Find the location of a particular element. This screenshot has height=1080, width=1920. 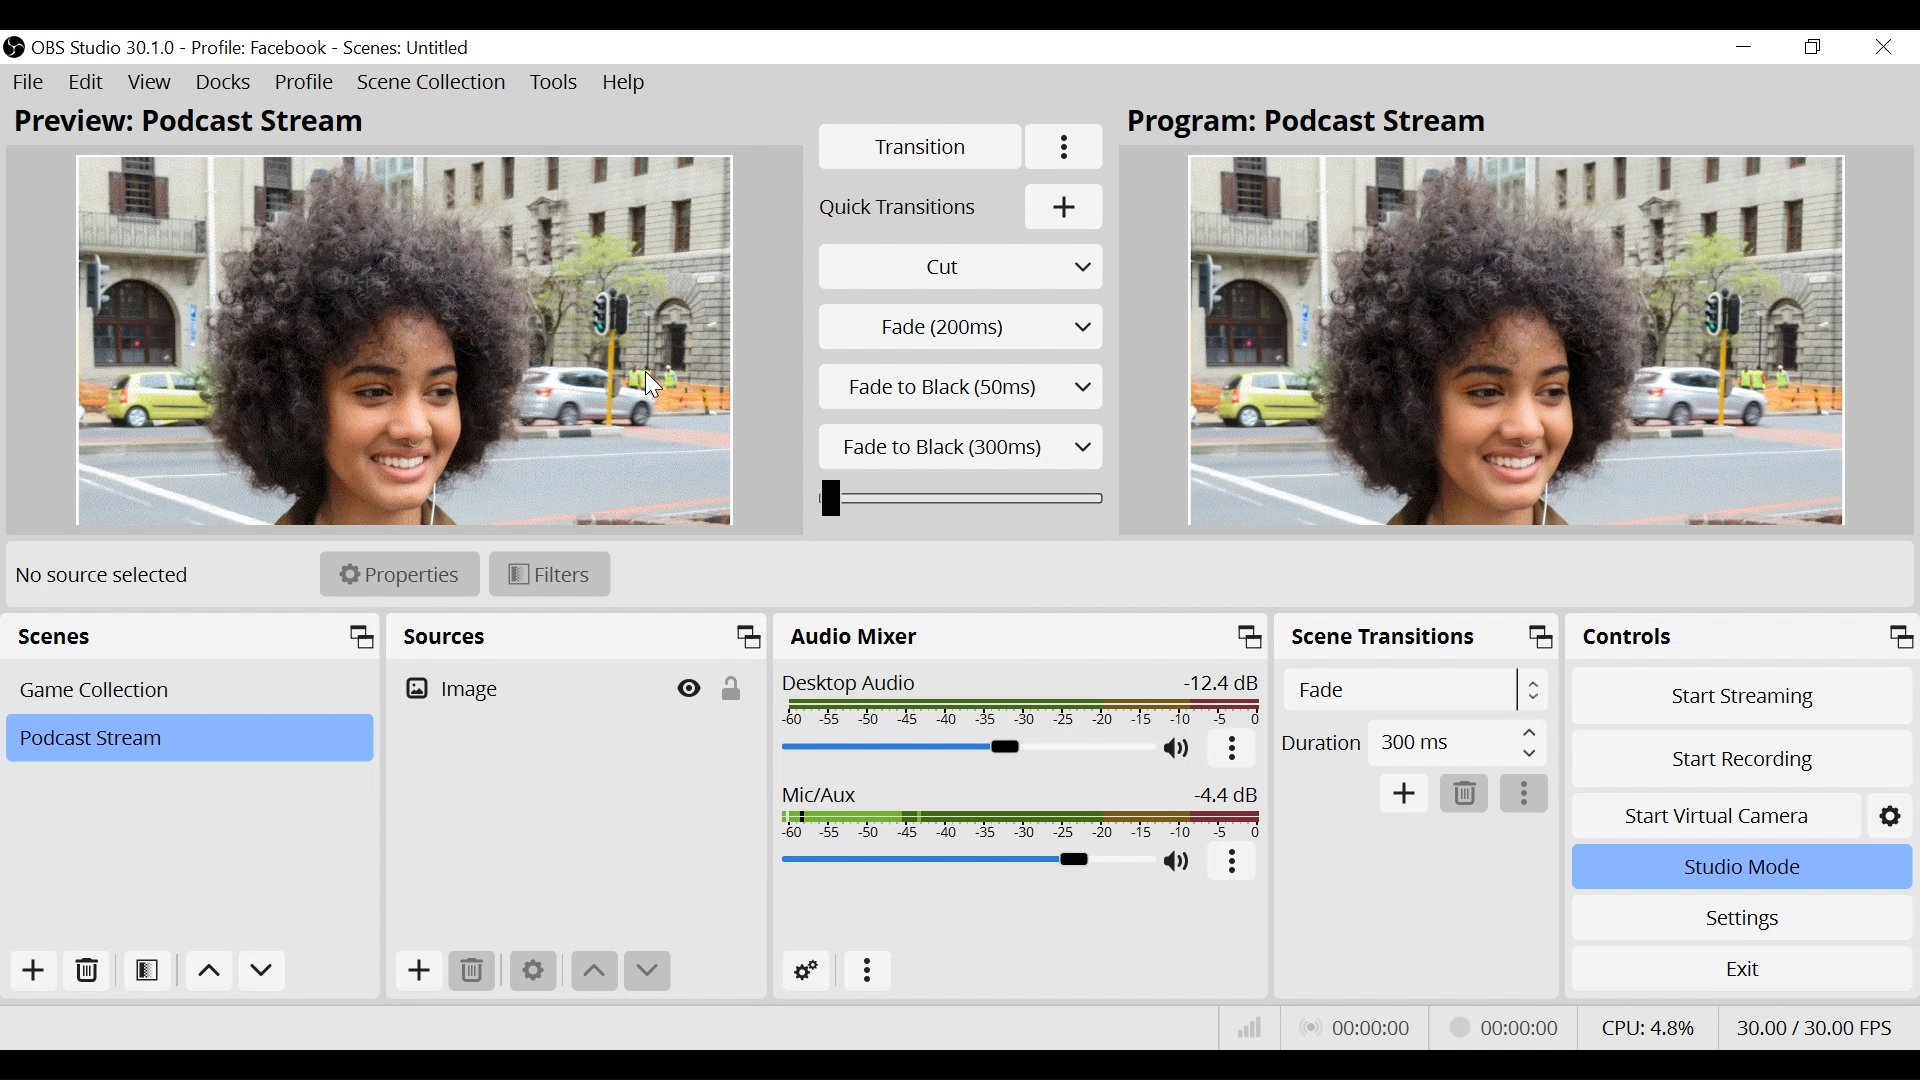

Remove is located at coordinates (85, 971).